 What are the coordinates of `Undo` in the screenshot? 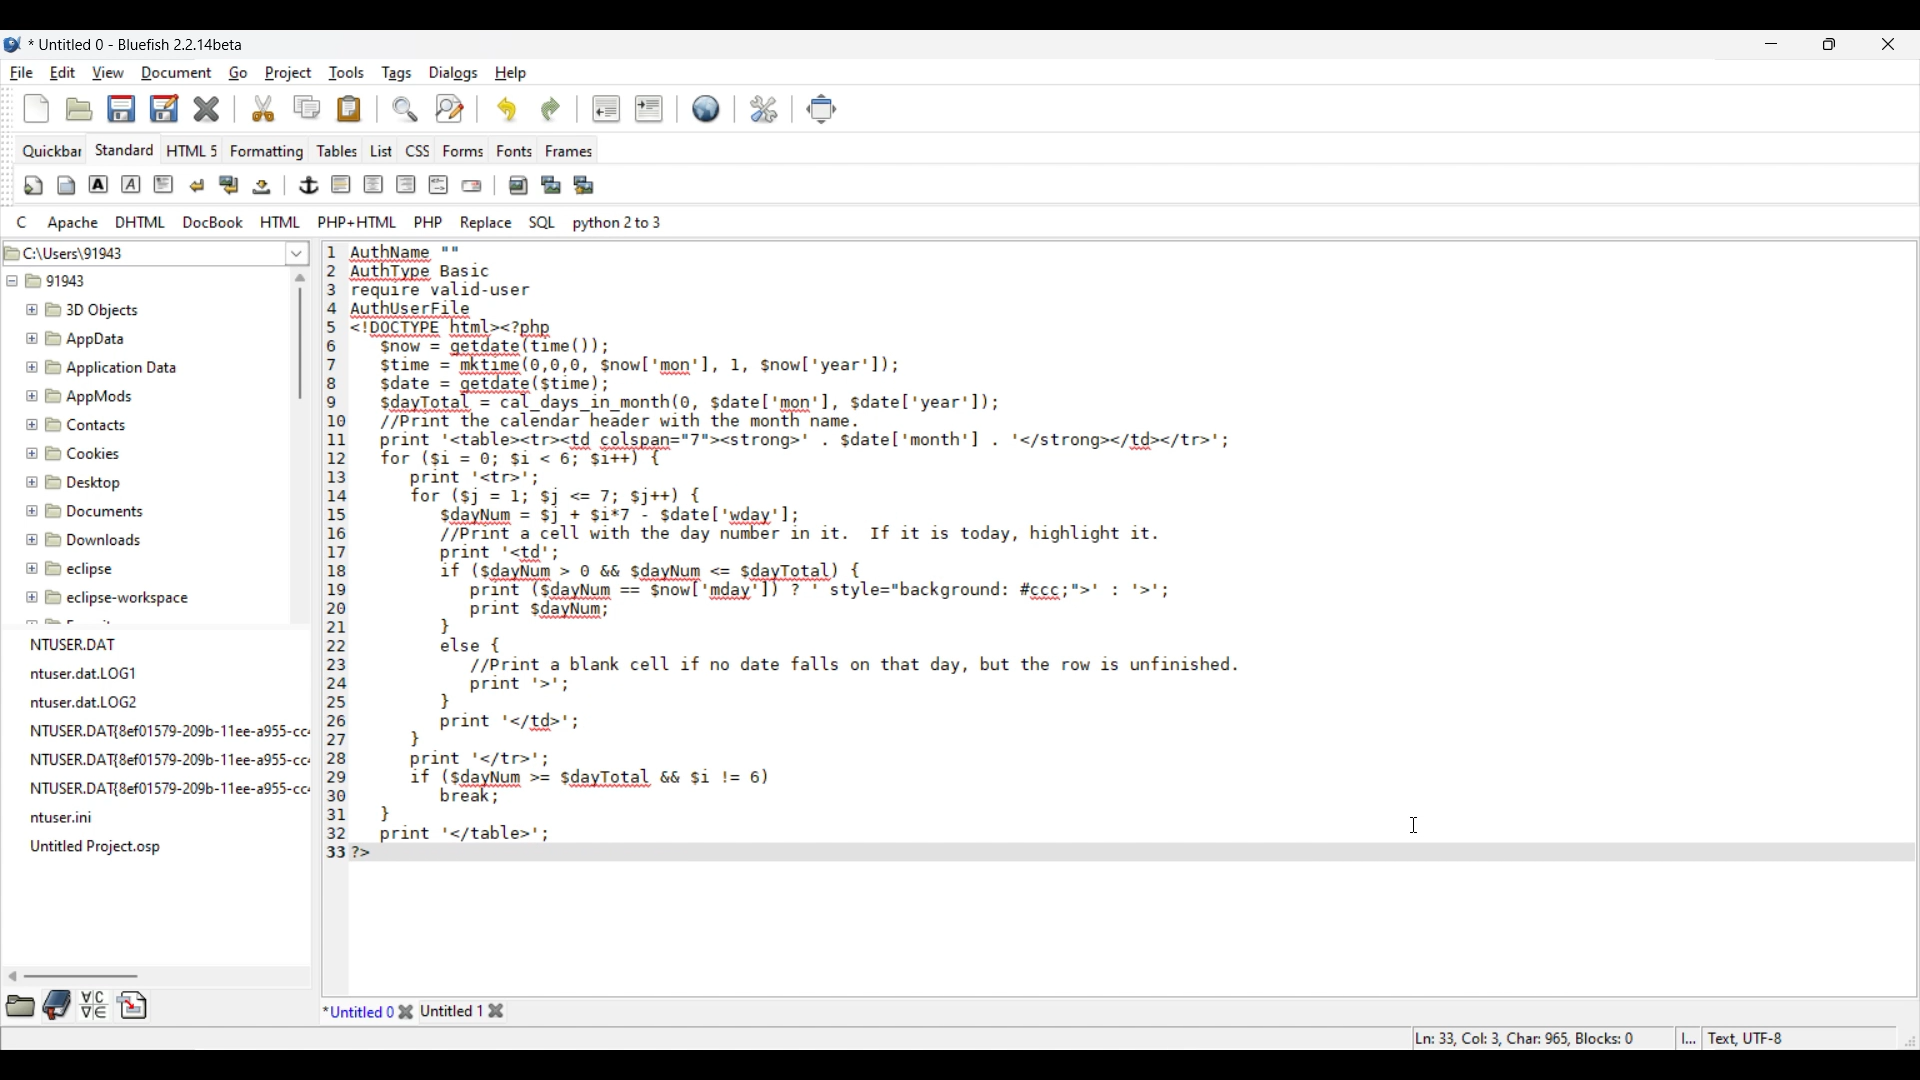 It's located at (507, 109).